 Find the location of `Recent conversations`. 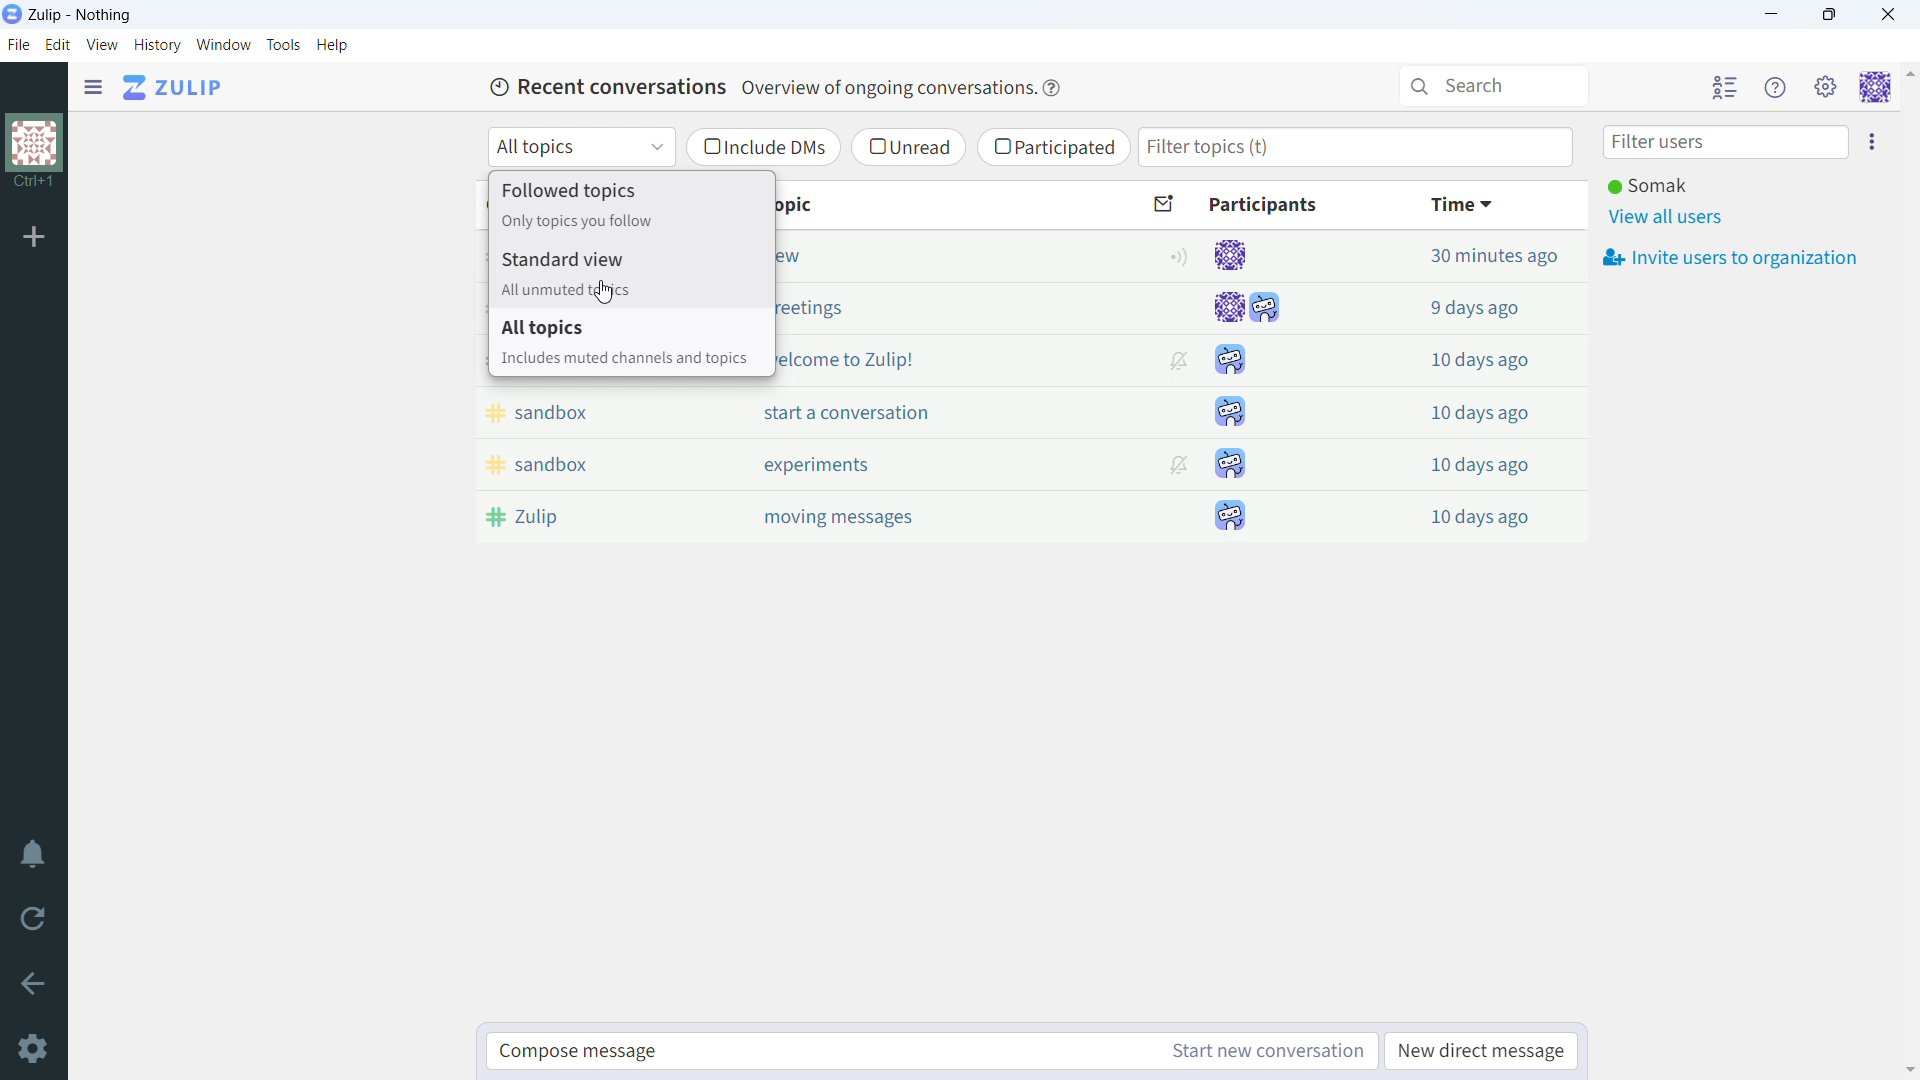

Recent conversations is located at coordinates (605, 88).